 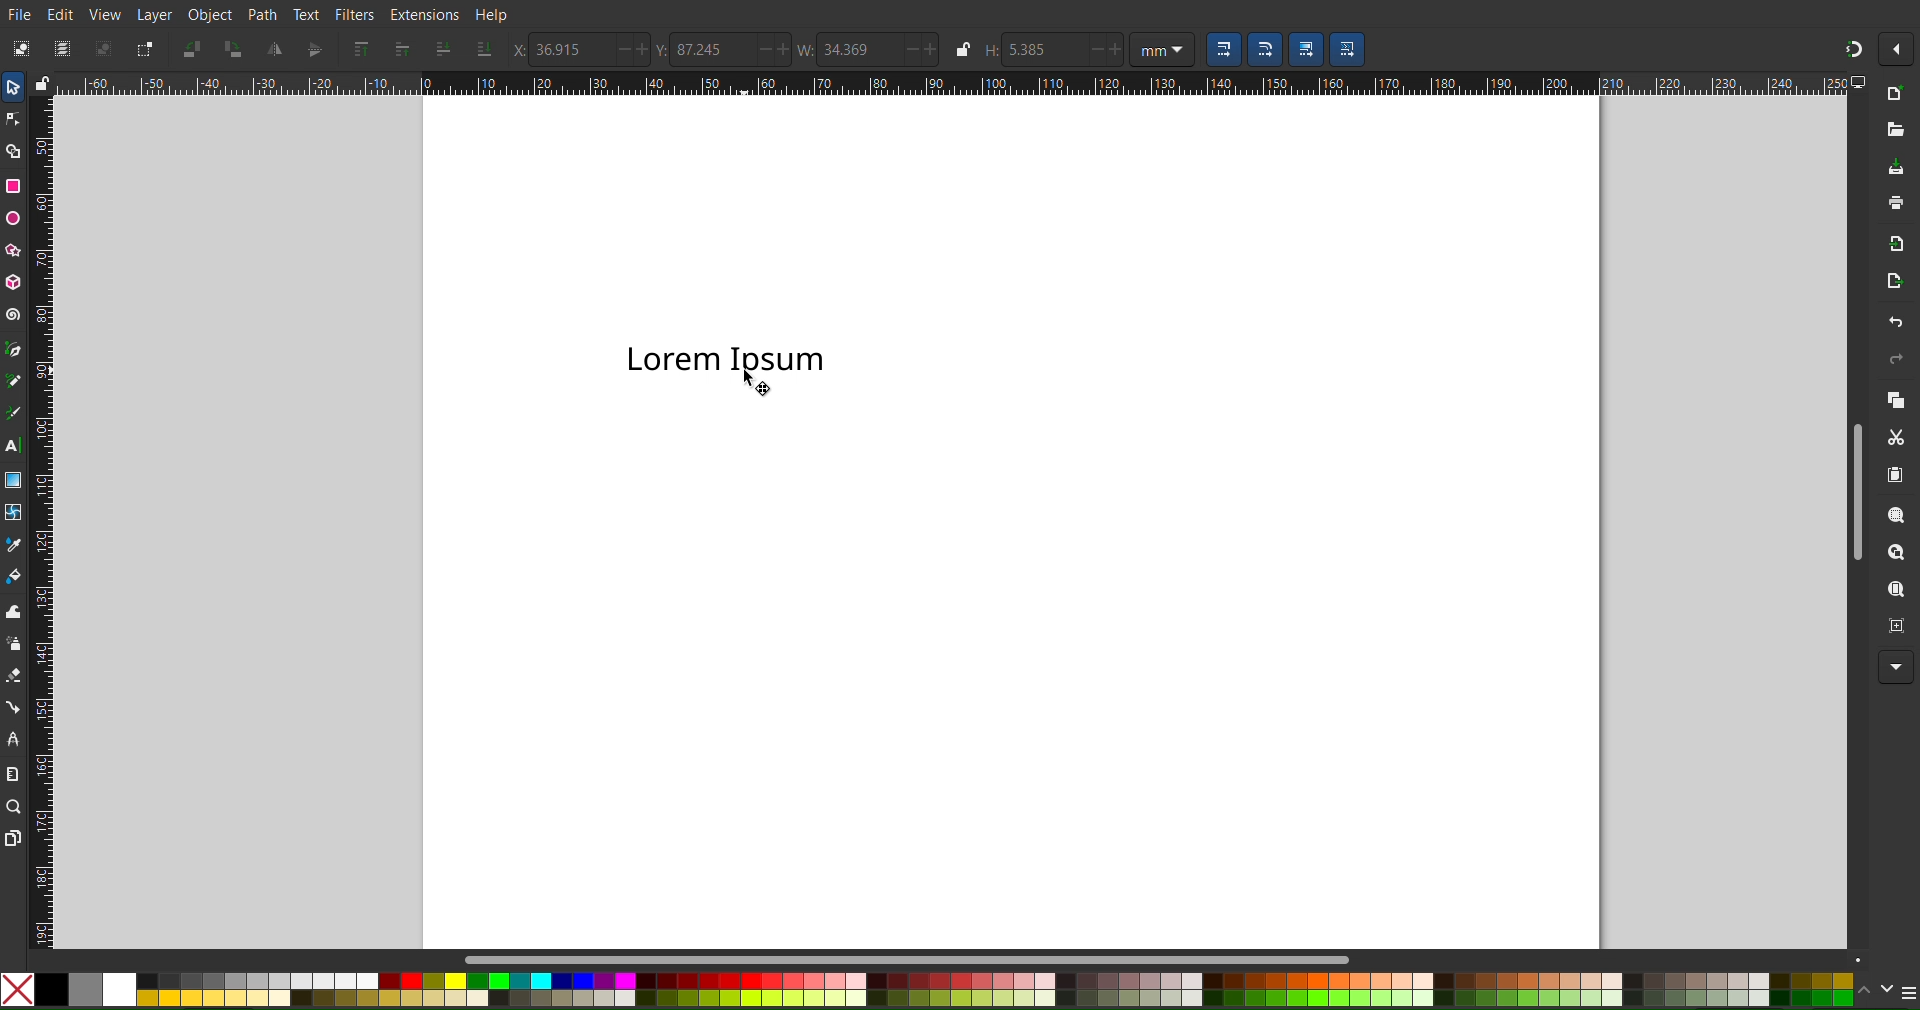 I want to click on Calligraphy Tool, so click(x=14, y=414).